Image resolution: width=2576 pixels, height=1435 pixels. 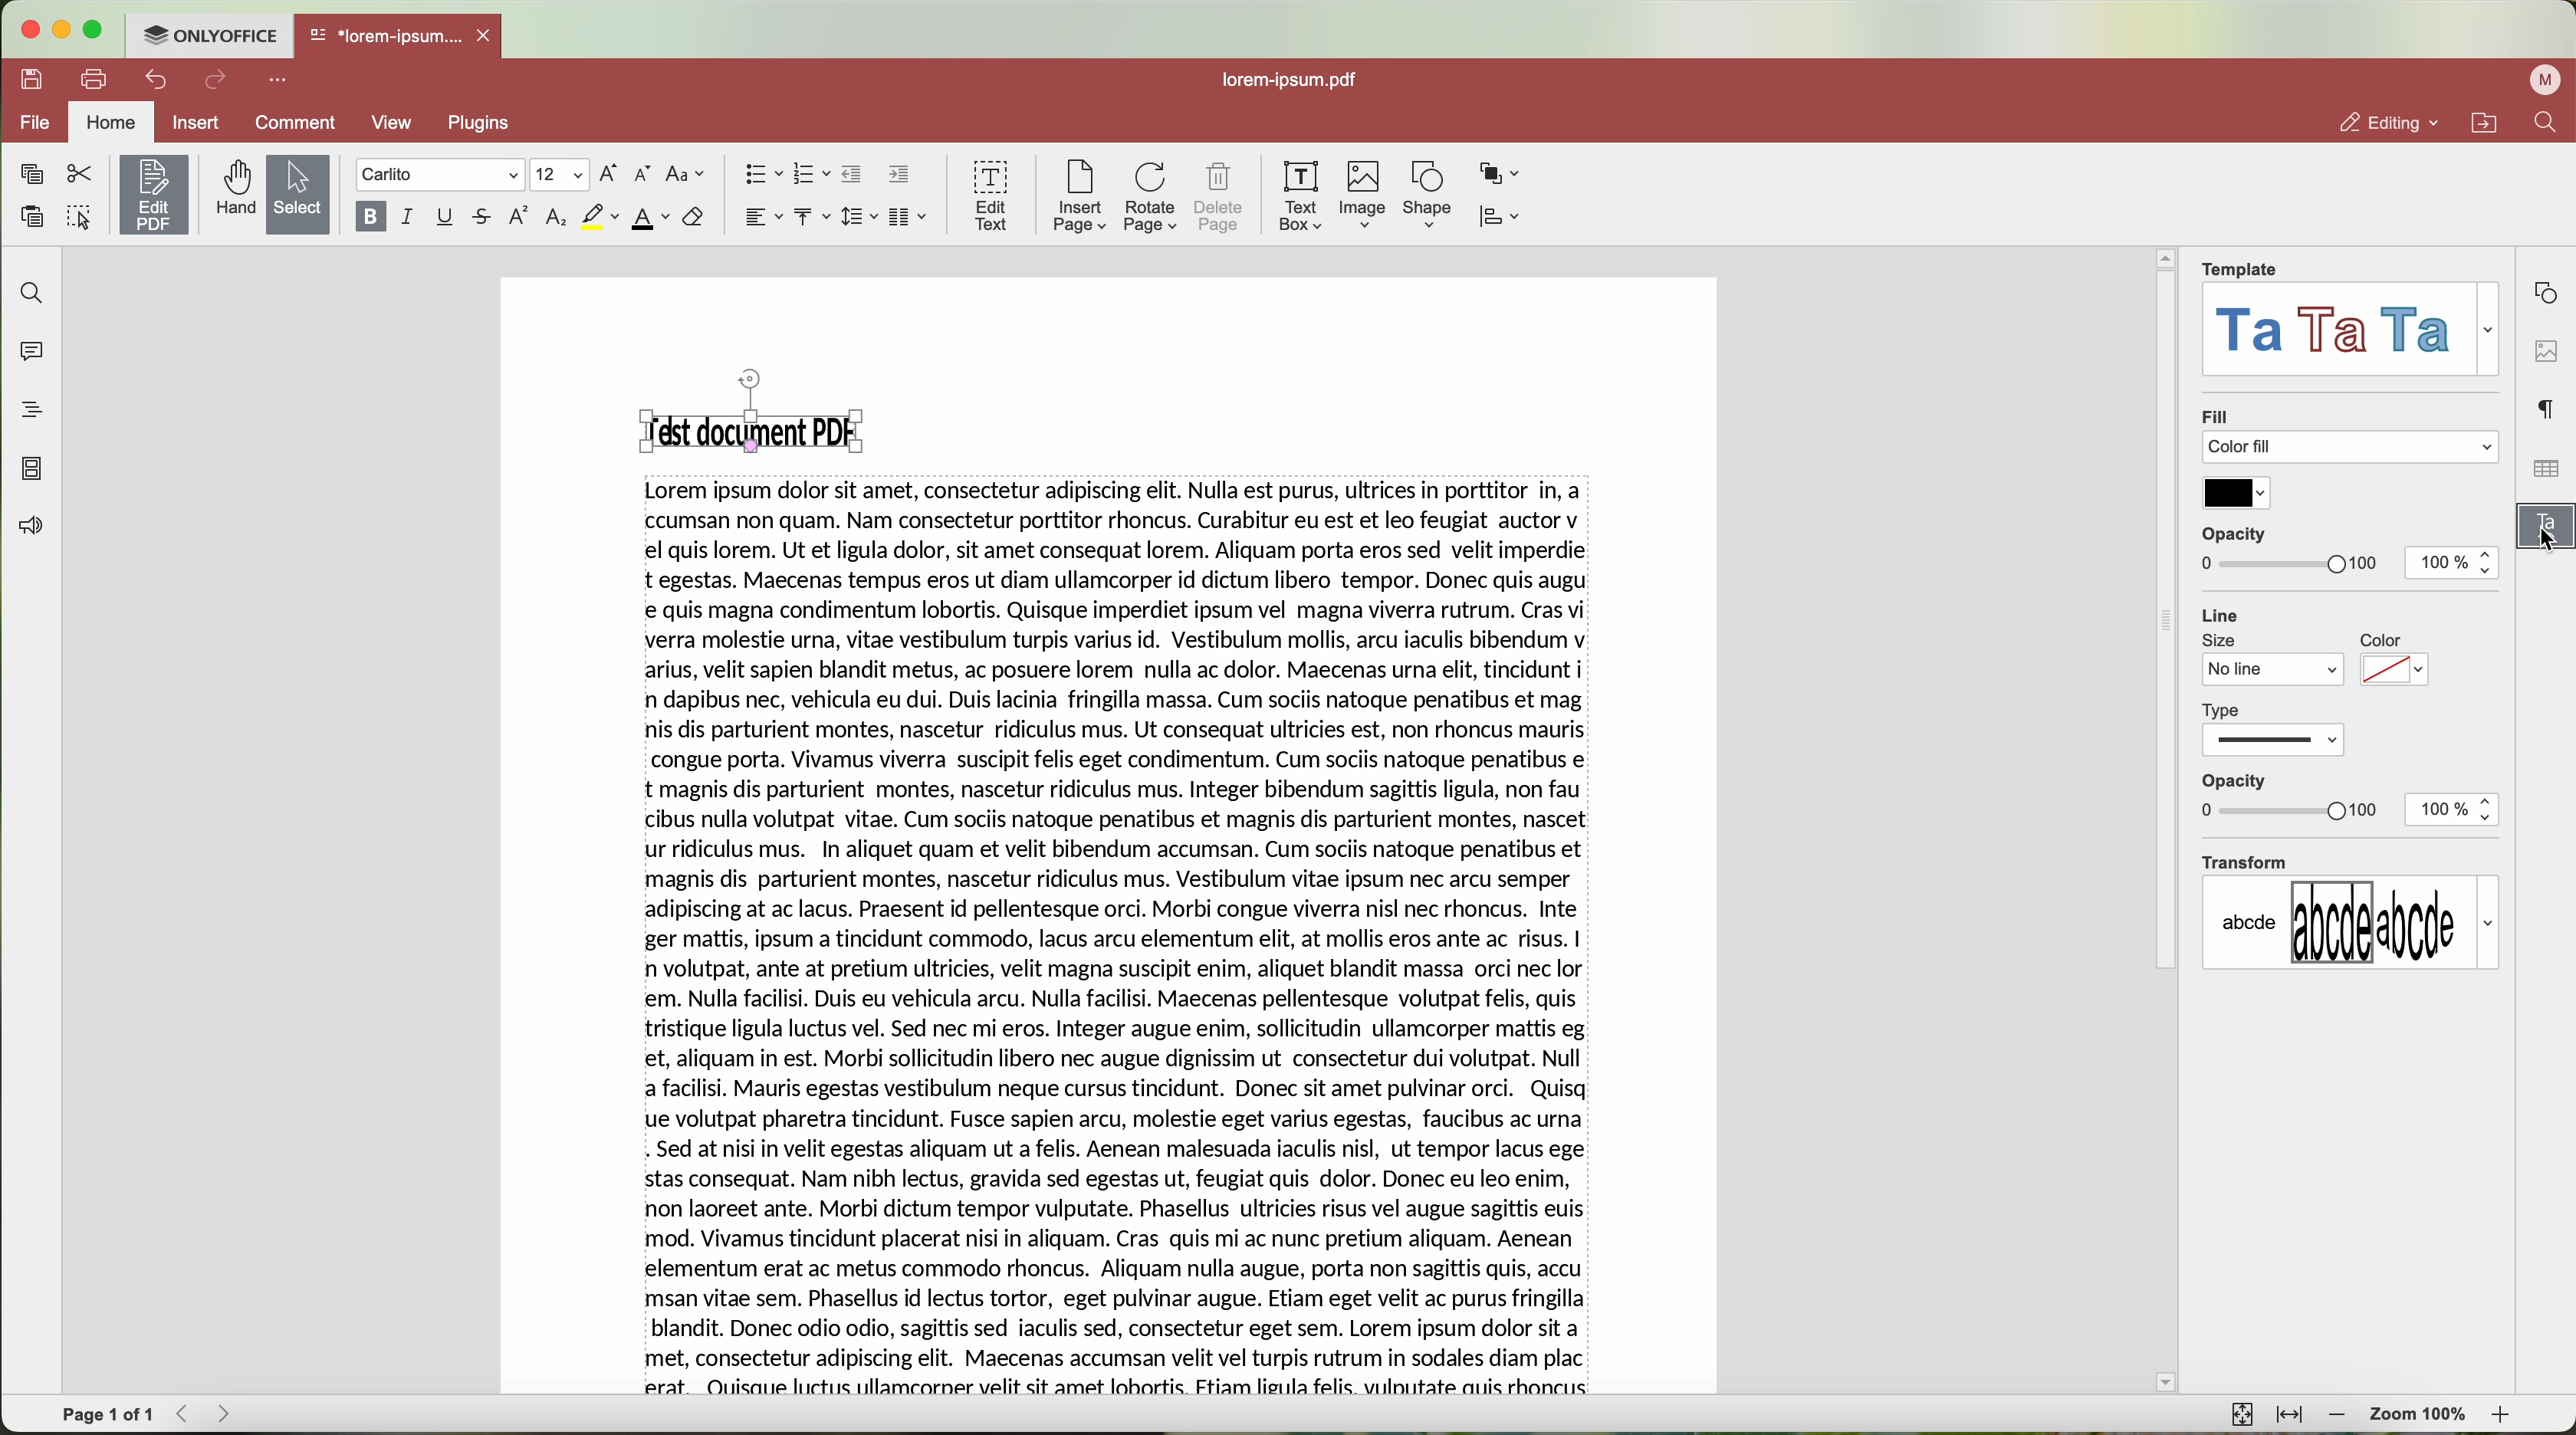 I want to click on size font, so click(x=557, y=175).